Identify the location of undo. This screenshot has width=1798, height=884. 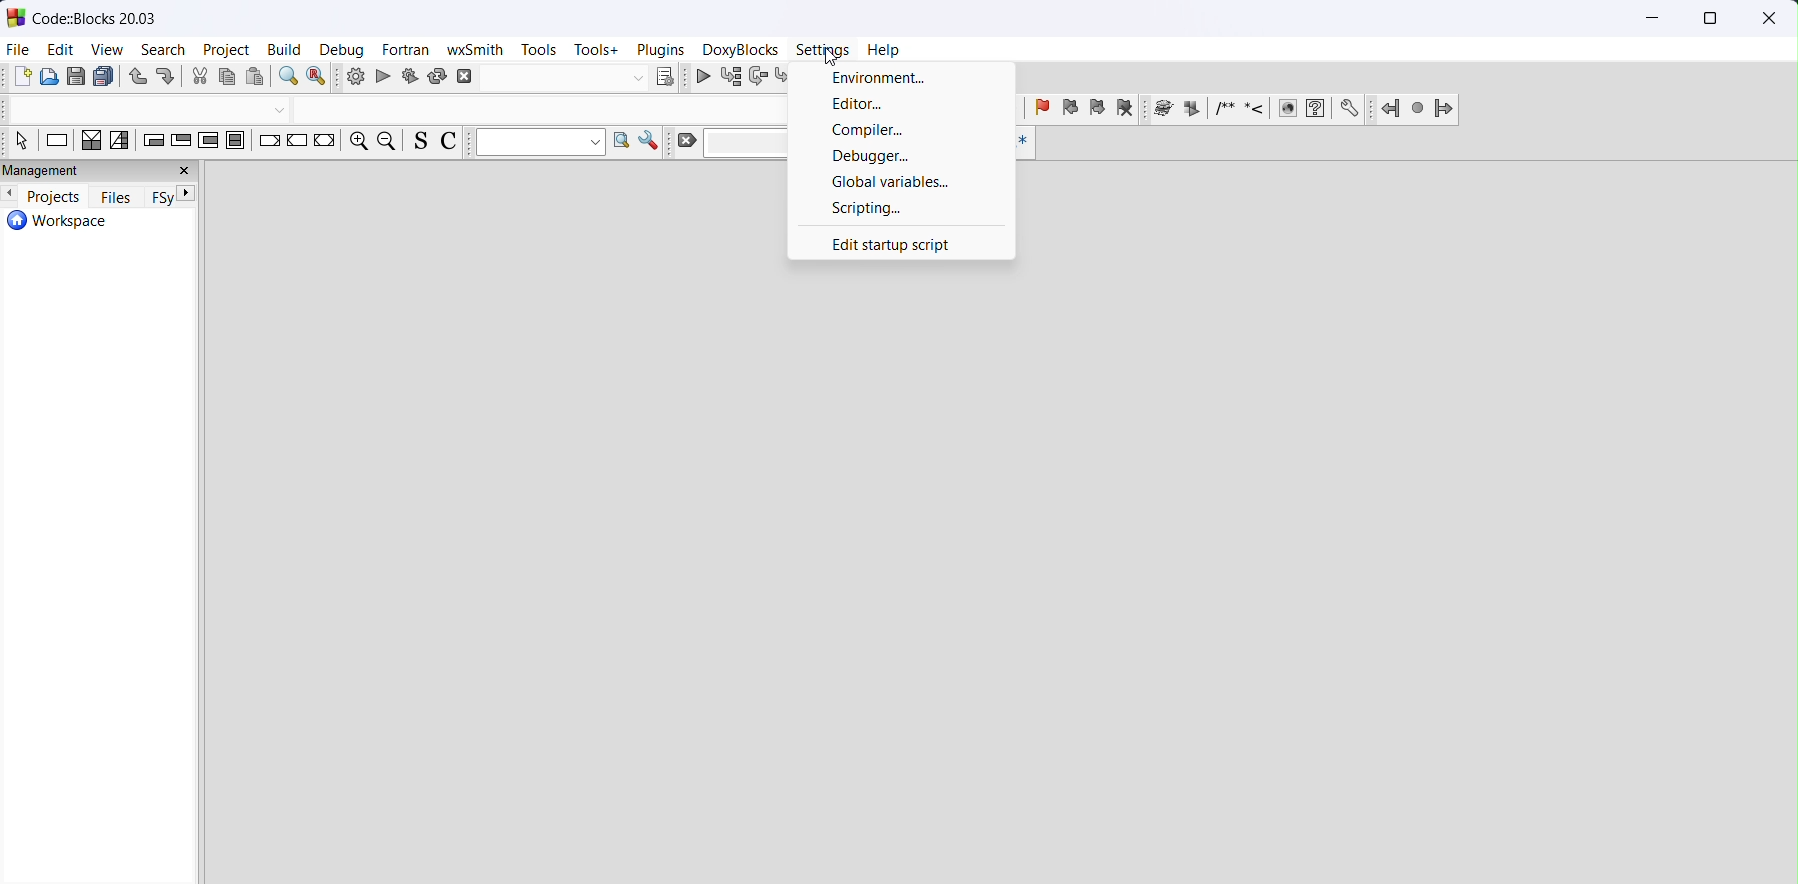
(139, 78).